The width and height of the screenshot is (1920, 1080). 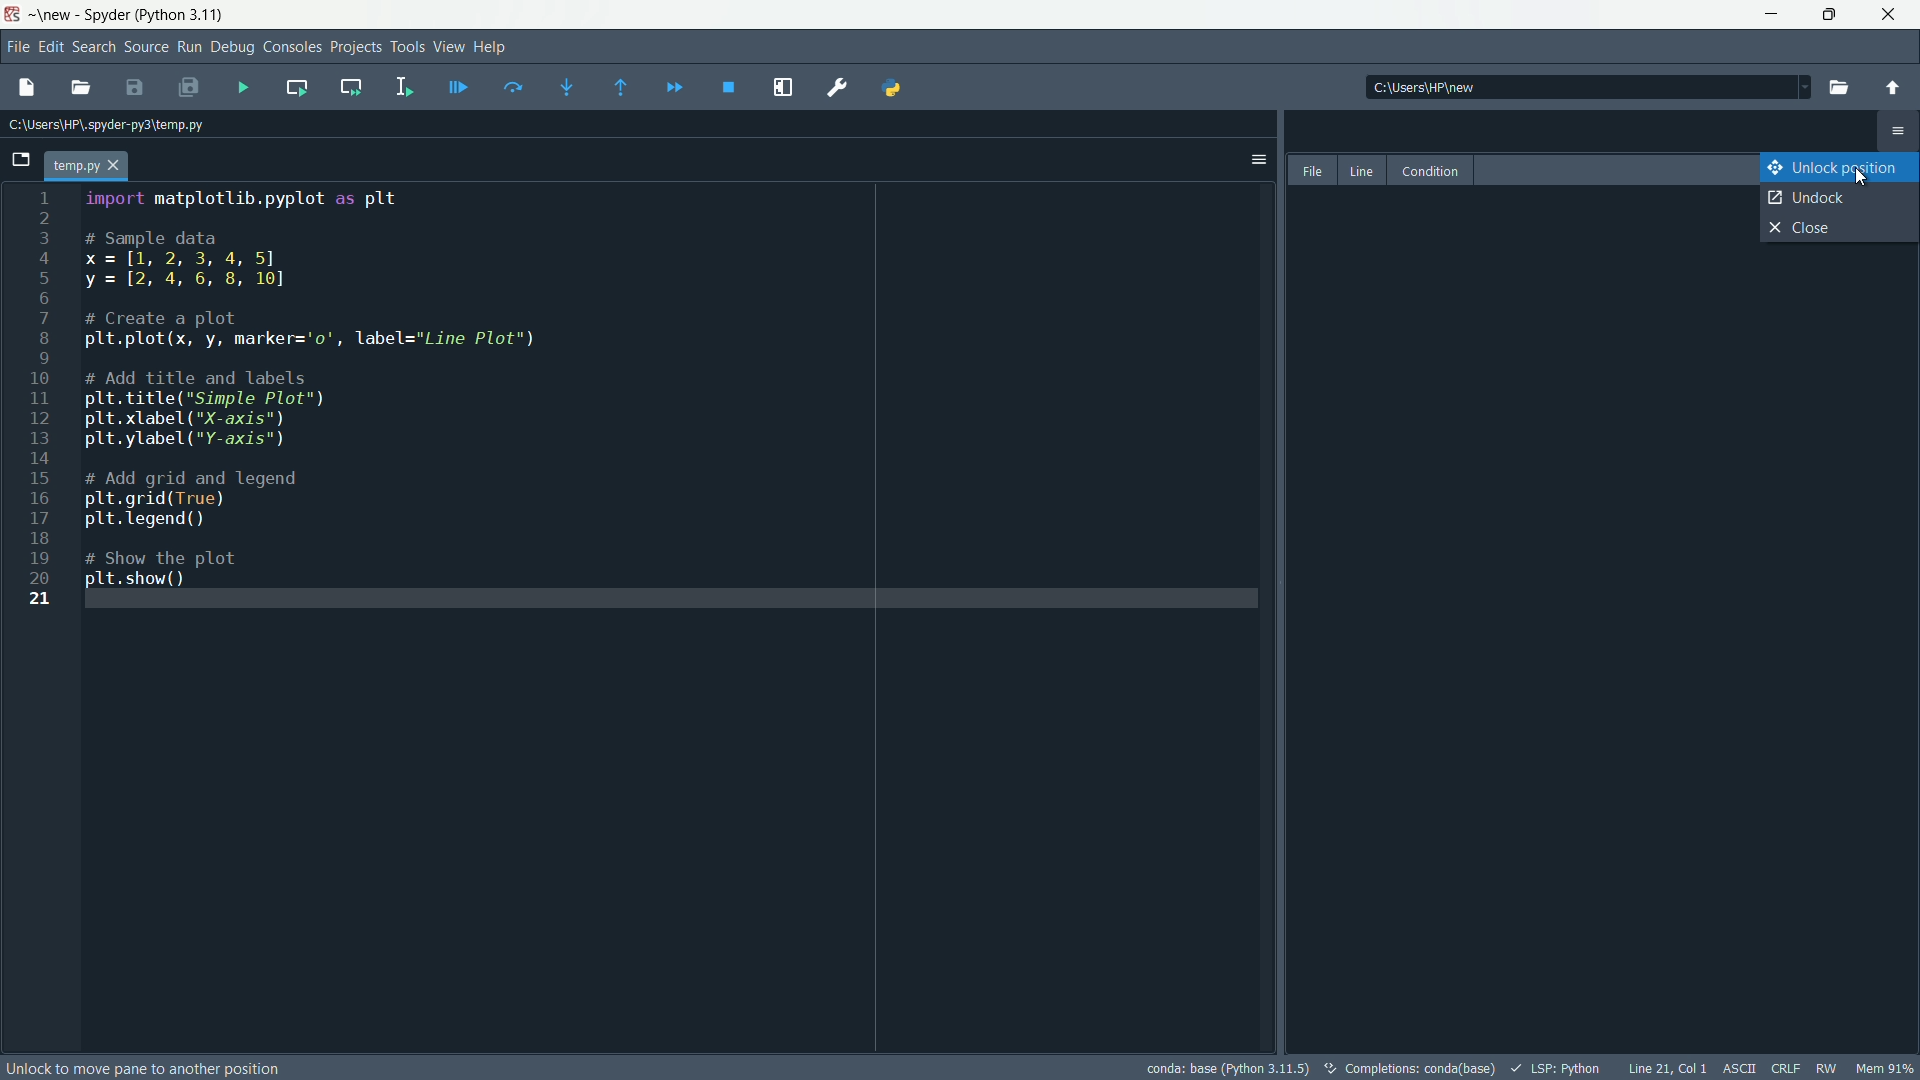 I want to click on python 3.11, so click(x=184, y=13).